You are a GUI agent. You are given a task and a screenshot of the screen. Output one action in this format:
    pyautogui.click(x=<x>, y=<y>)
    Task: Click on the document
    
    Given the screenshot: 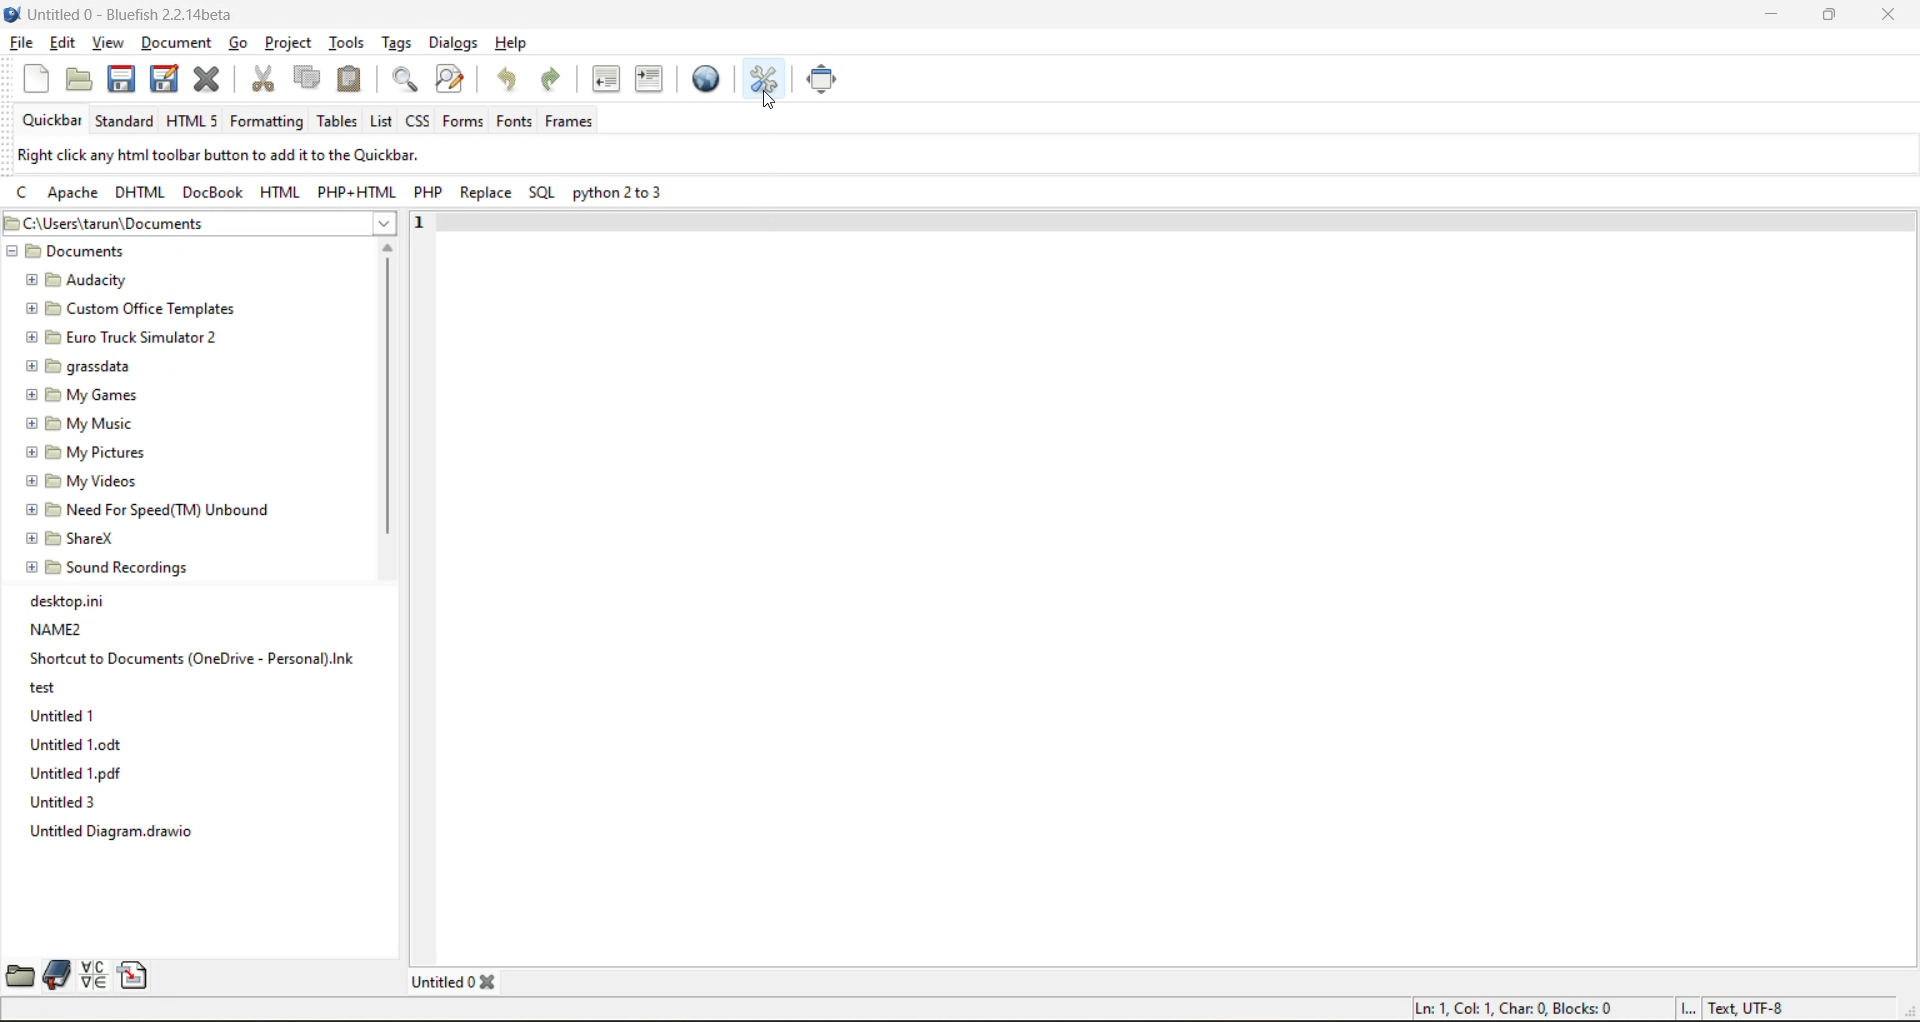 What is the action you would take?
    pyautogui.click(x=179, y=46)
    